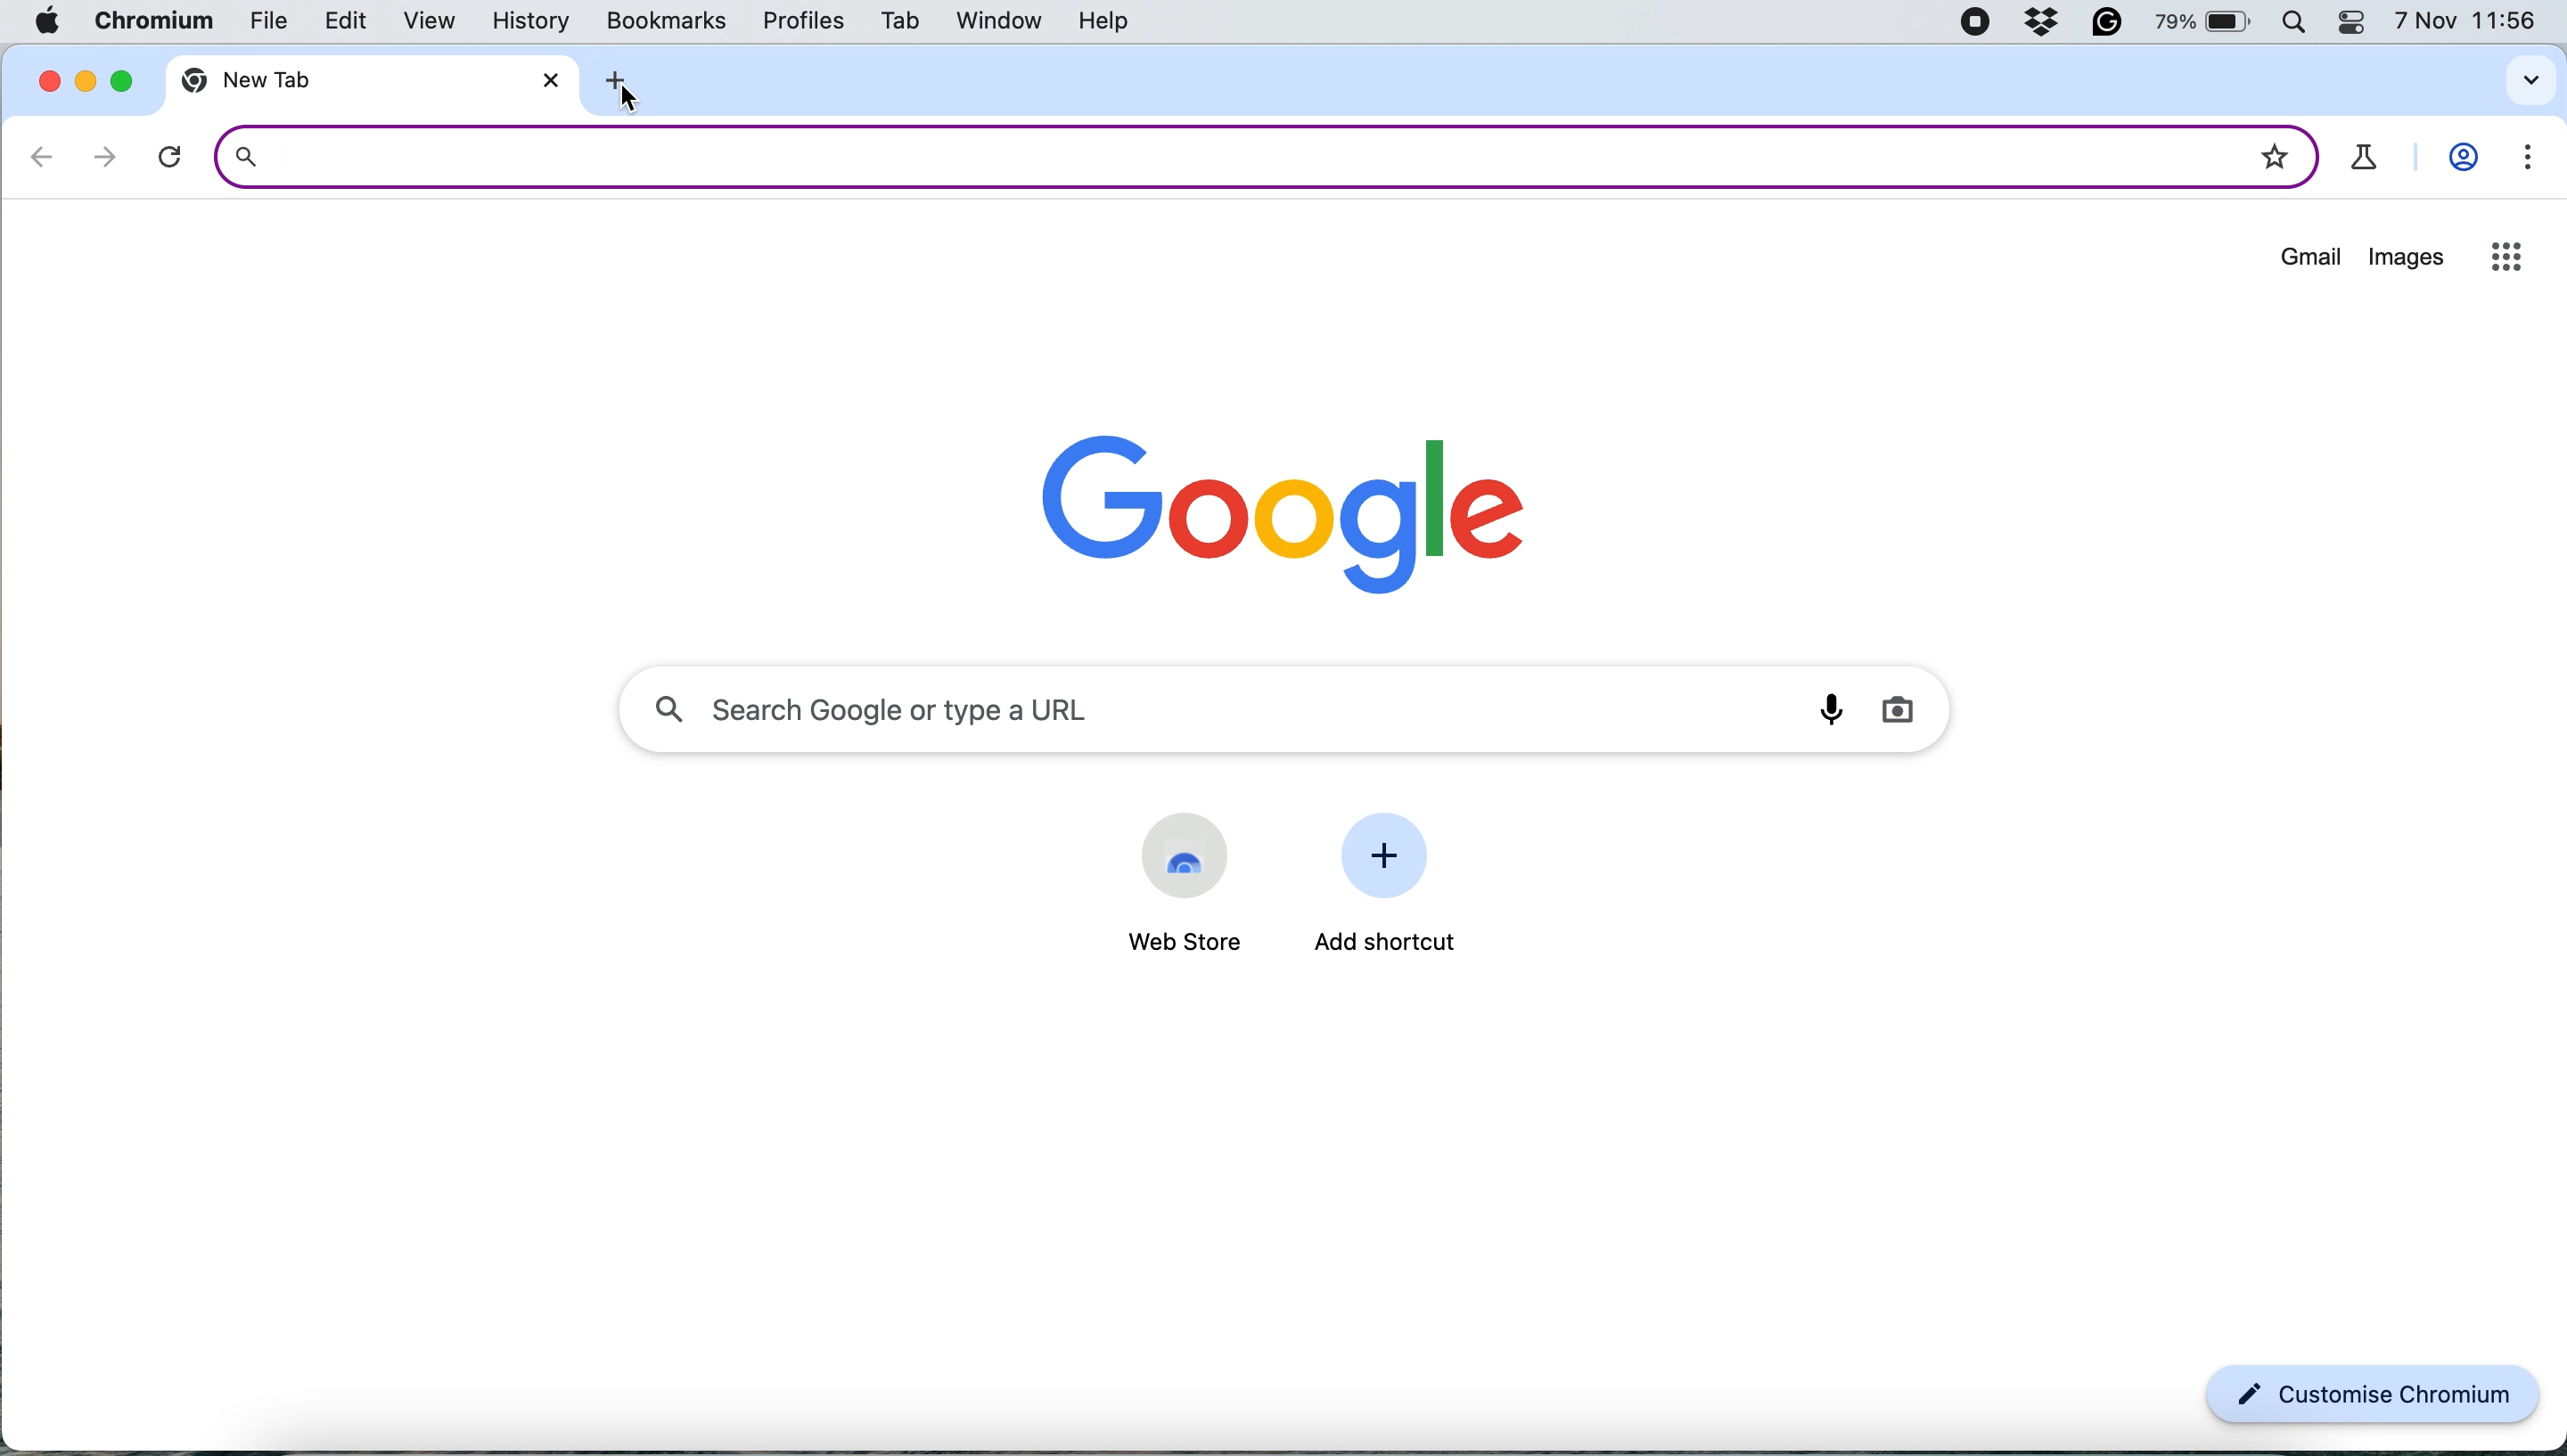  What do you see at coordinates (43, 156) in the screenshot?
I see `go back` at bounding box center [43, 156].